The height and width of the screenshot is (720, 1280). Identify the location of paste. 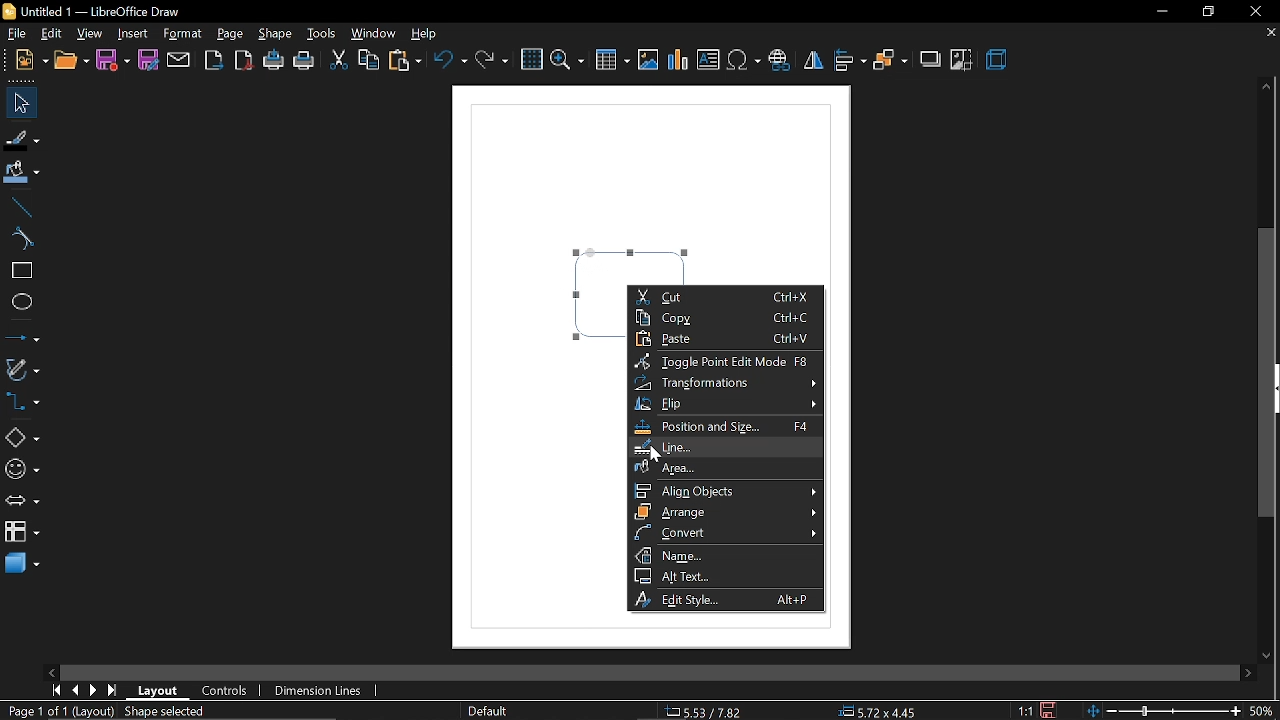
(405, 62).